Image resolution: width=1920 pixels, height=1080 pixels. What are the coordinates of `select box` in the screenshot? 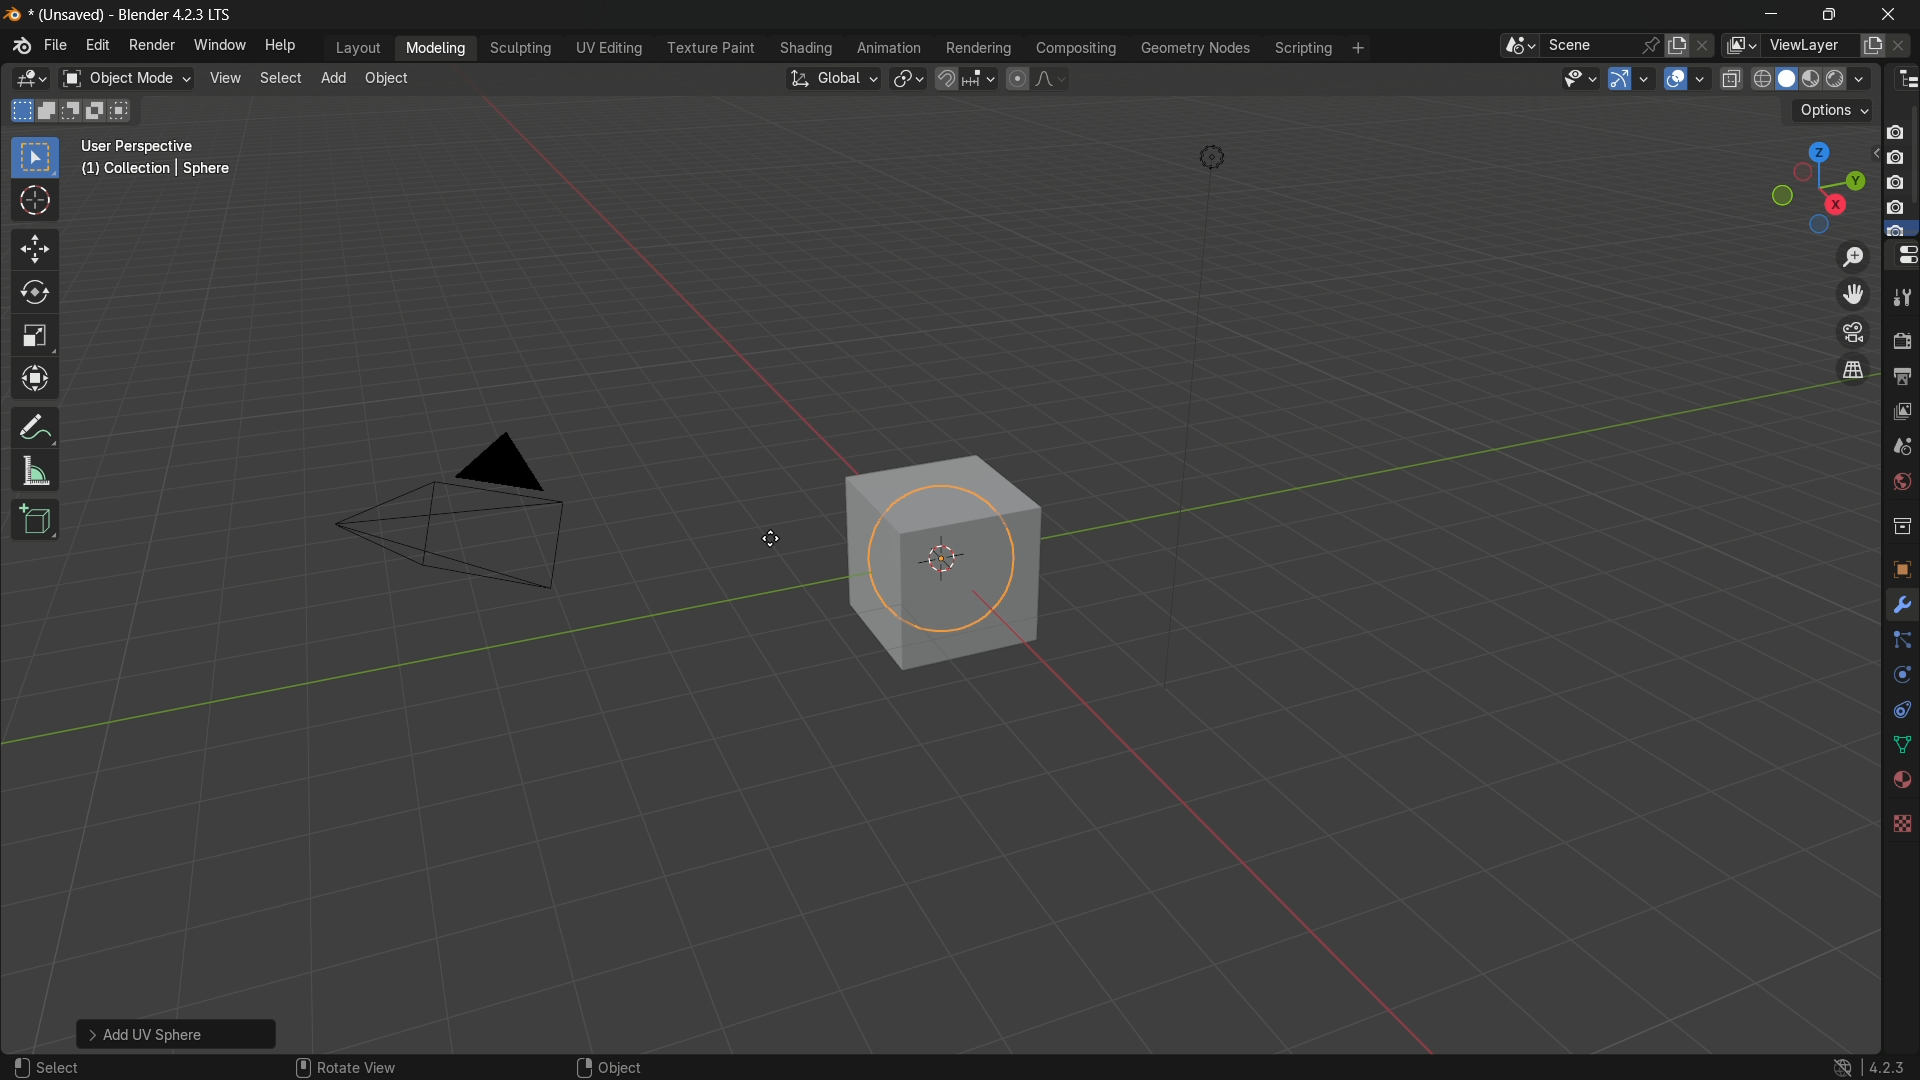 It's located at (35, 158).